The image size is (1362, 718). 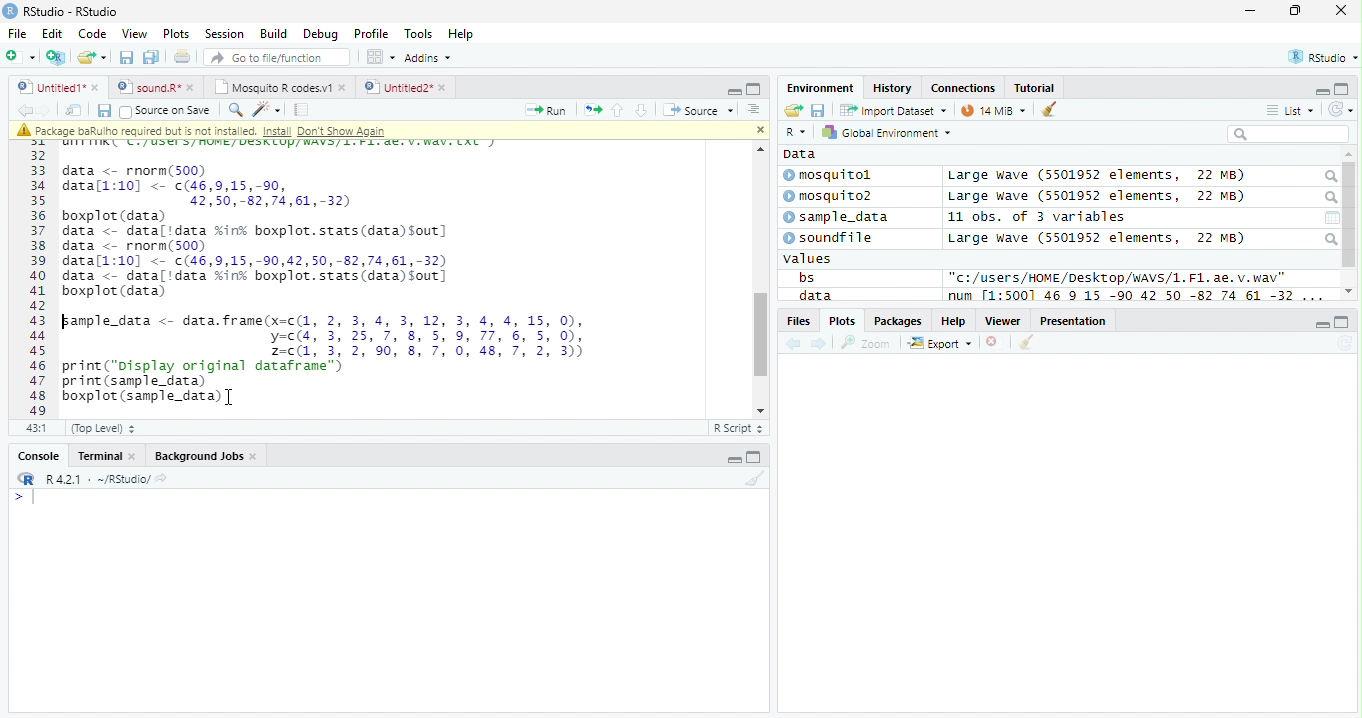 I want to click on A Package baRulho required but is not installed. Install Don't Show Again, so click(x=242, y=130).